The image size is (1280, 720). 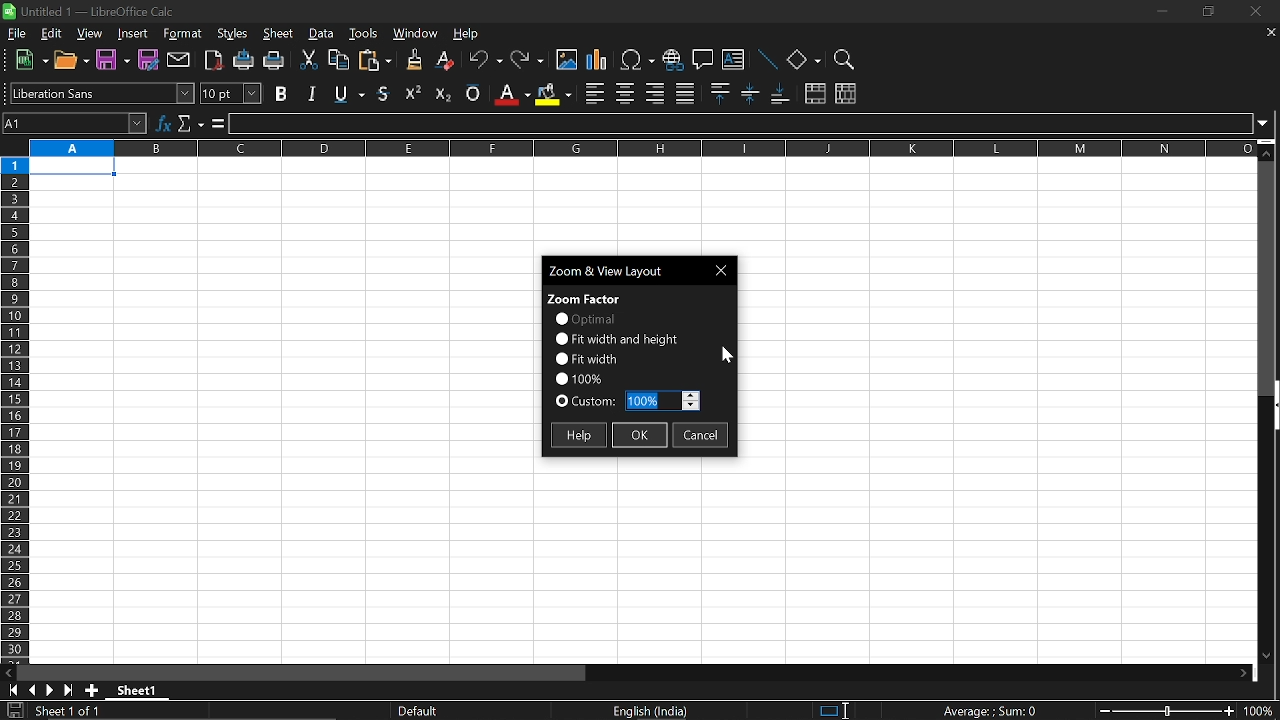 I want to click on close, so click(x=1252, y=13).